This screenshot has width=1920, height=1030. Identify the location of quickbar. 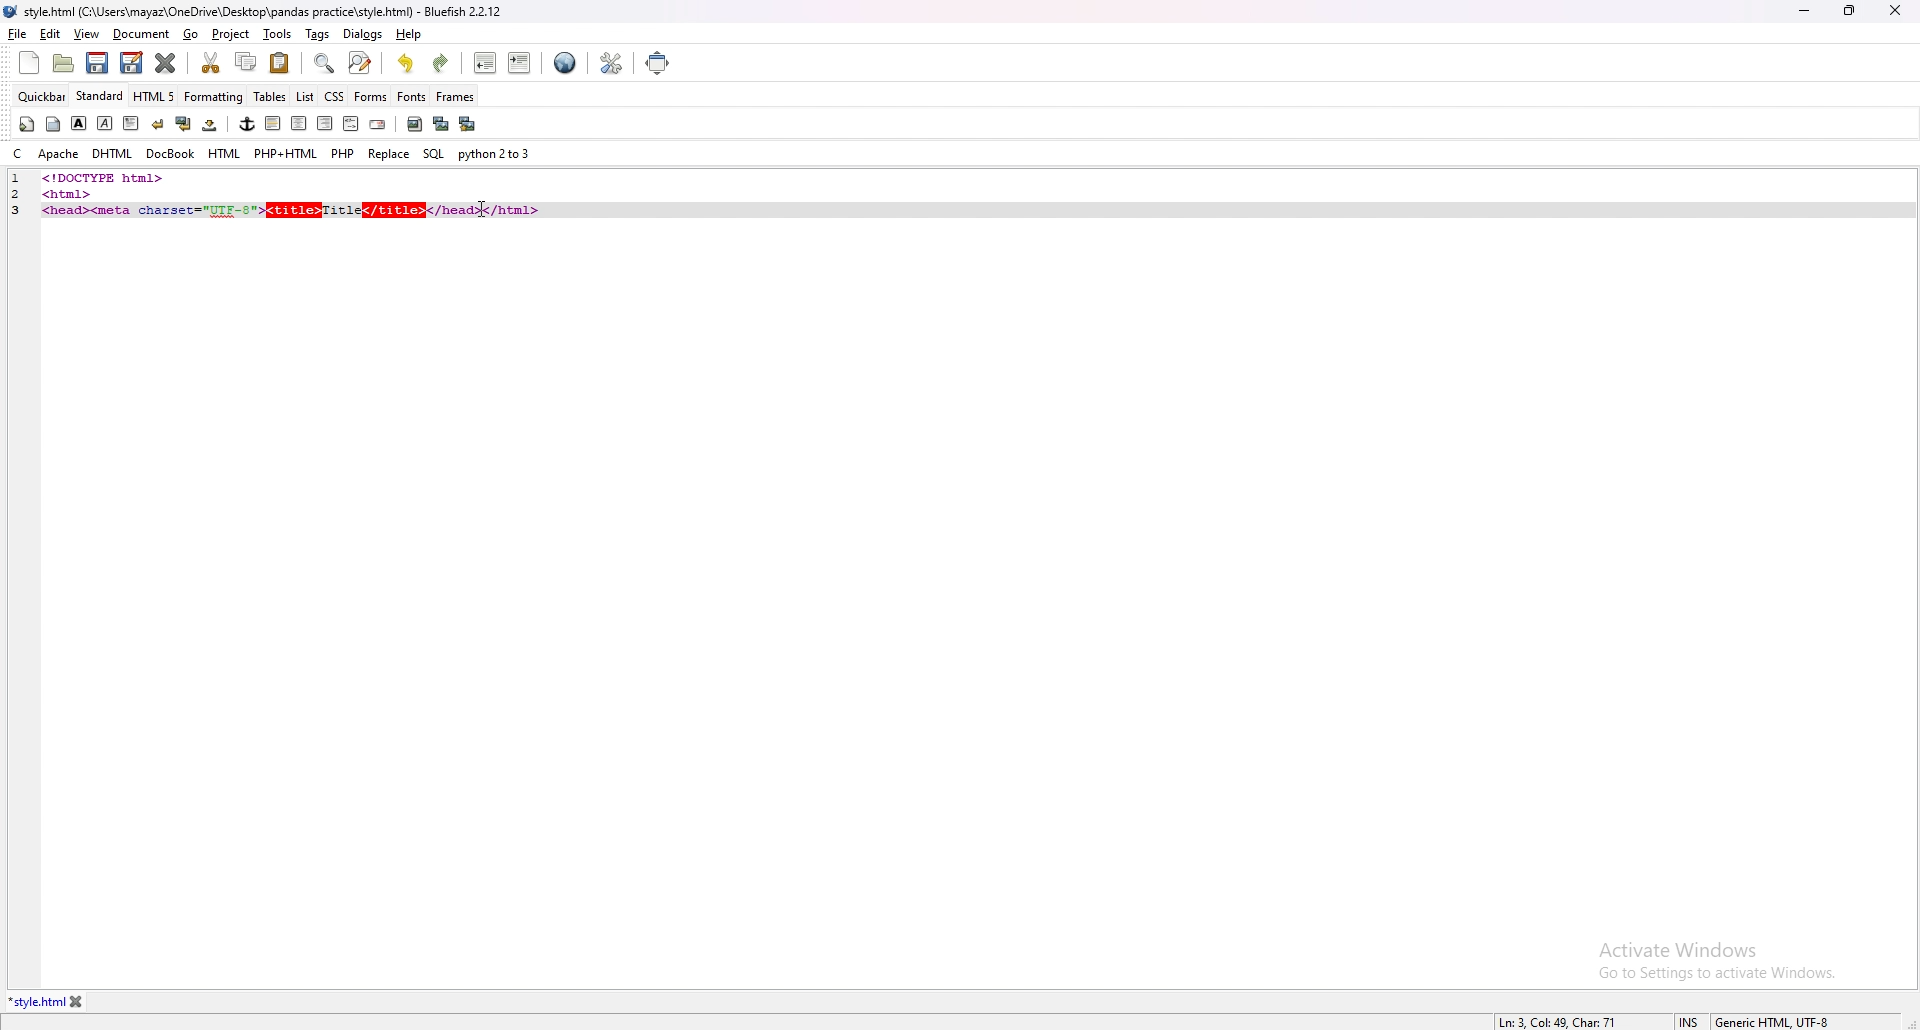
(43, 96).